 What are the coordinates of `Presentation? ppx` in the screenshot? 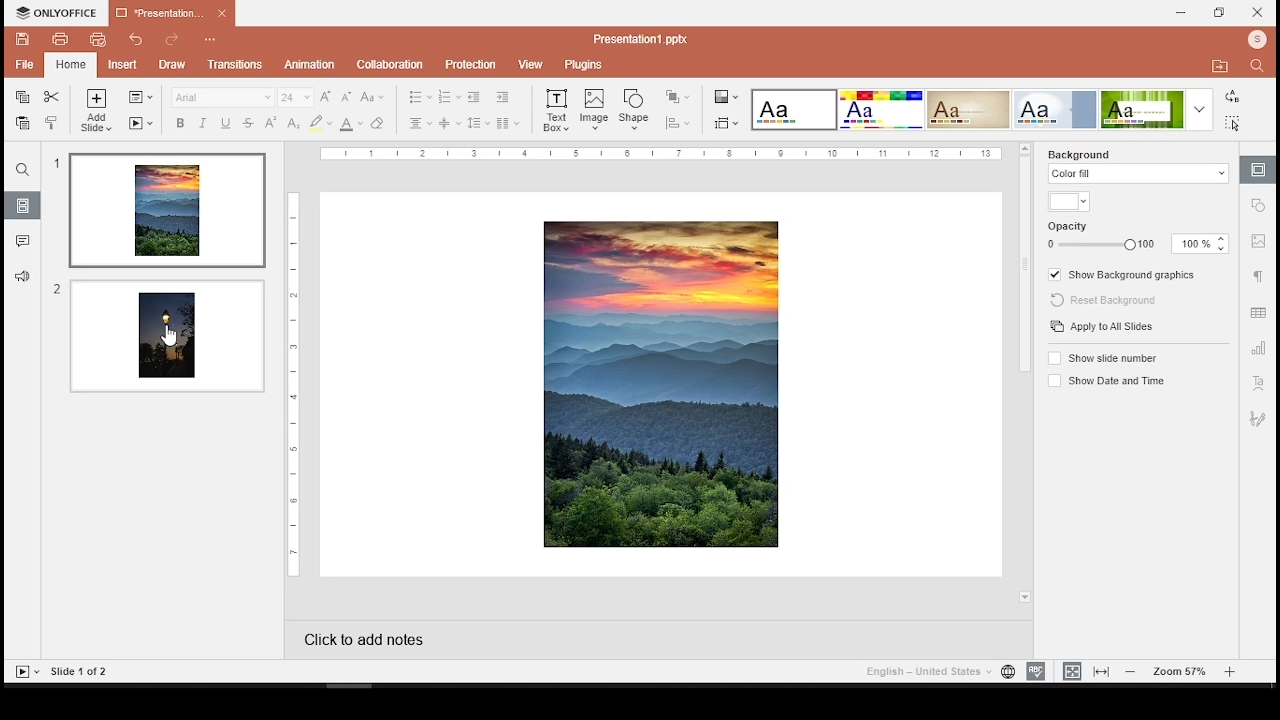 It's located at (651, 37).